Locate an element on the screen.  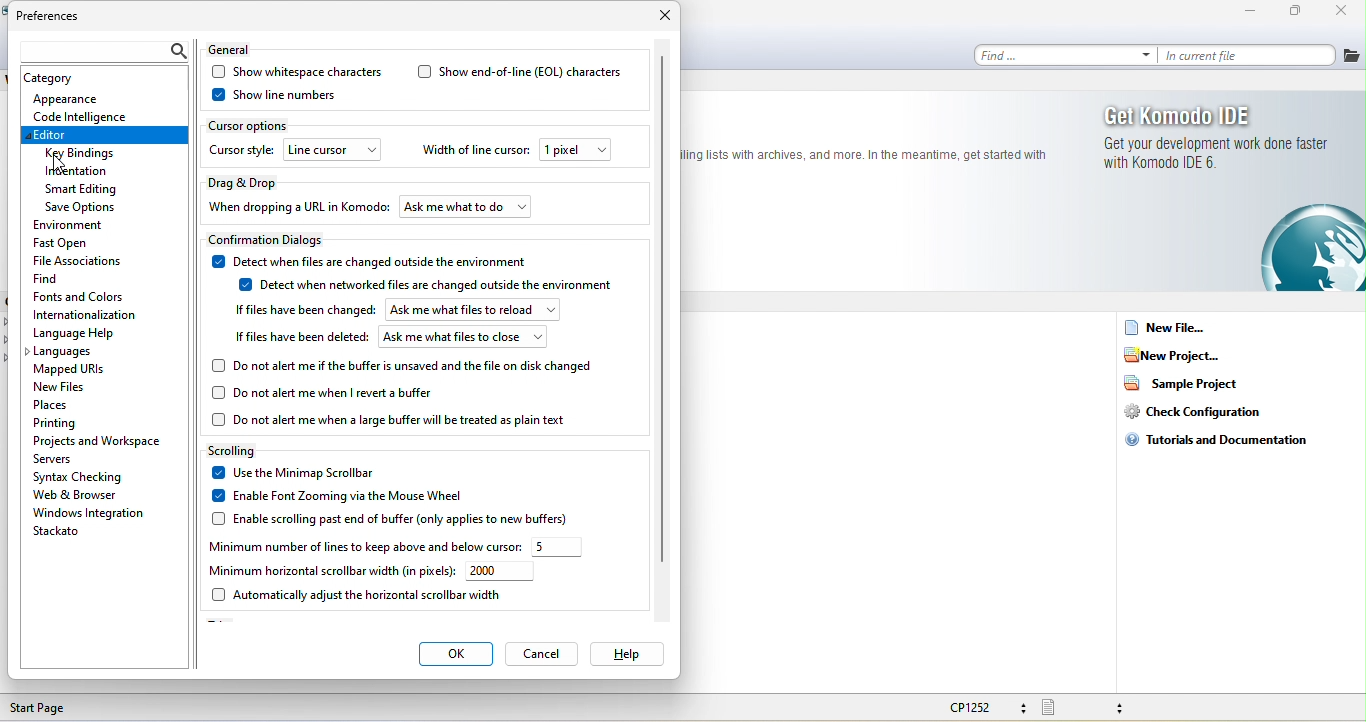
find is located at coordinates (1065, 54).